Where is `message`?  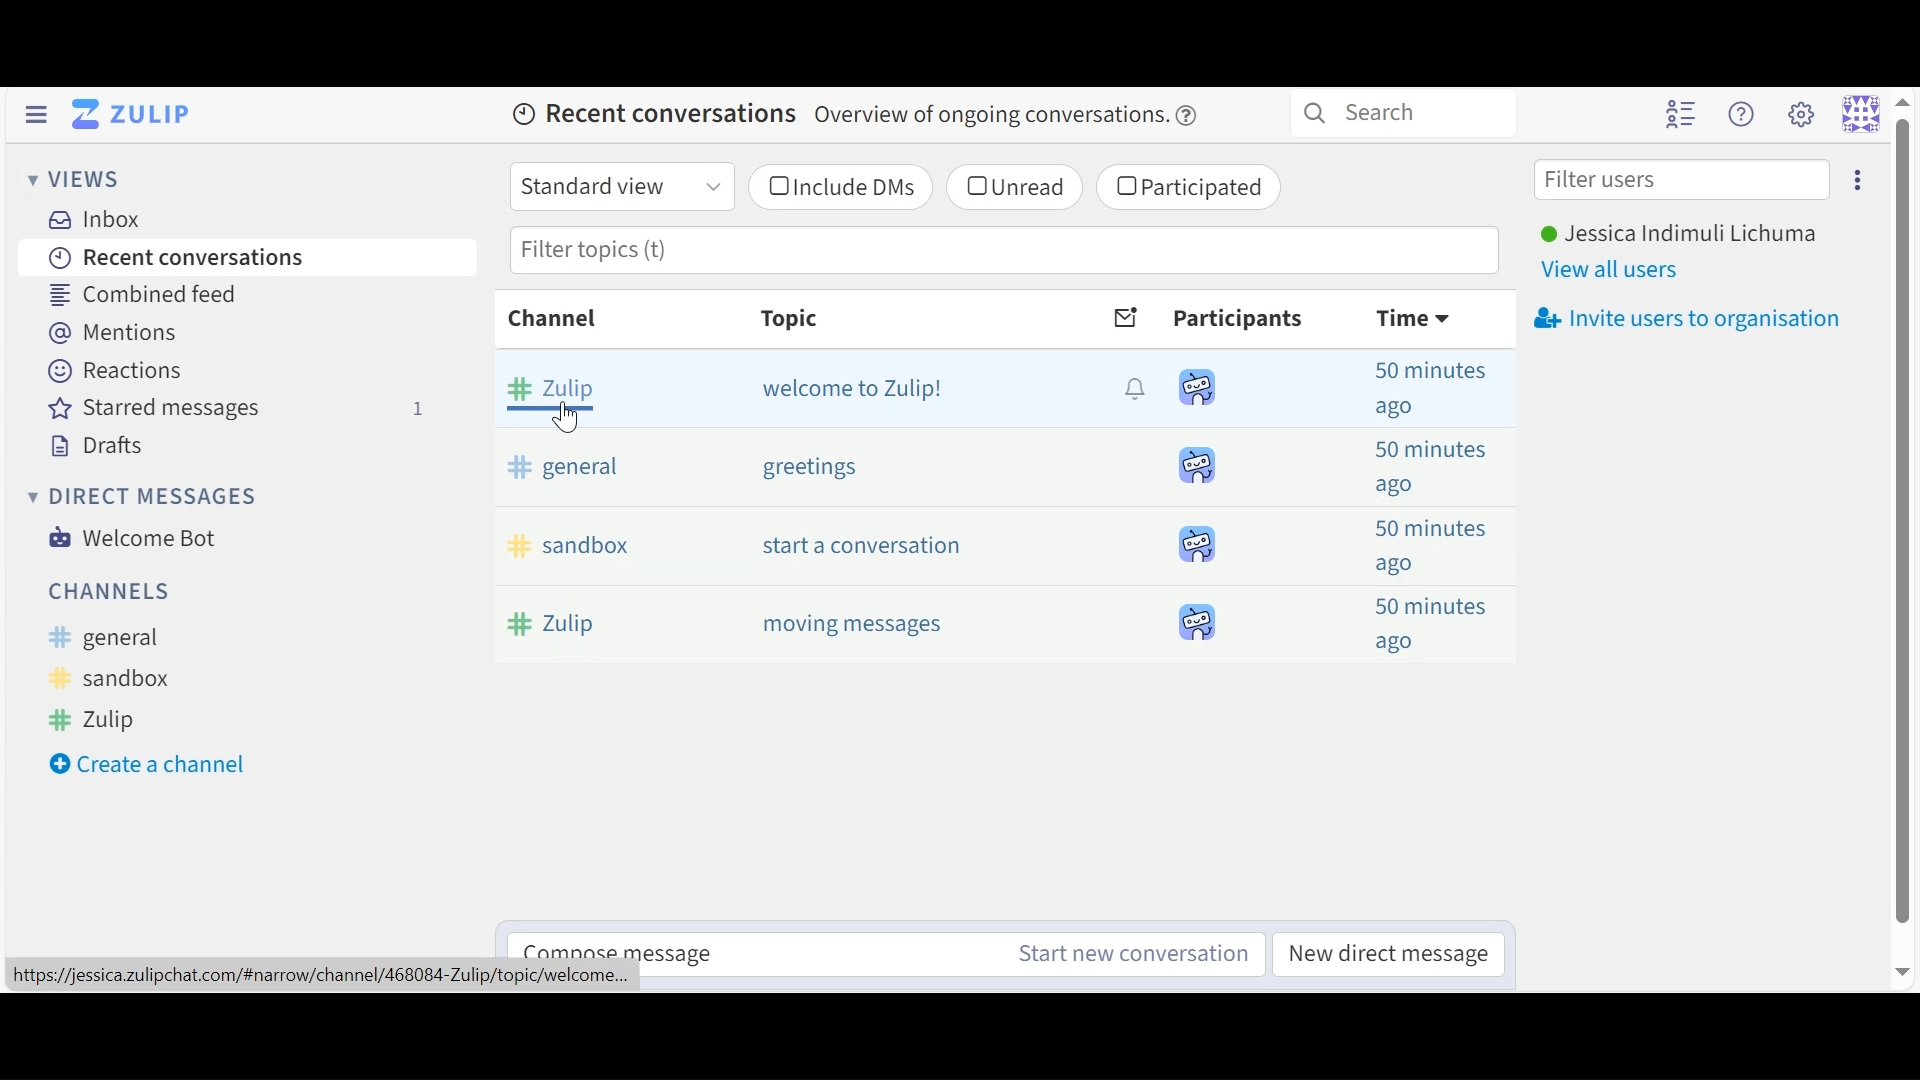 message is located at coordinates (1011, 547).